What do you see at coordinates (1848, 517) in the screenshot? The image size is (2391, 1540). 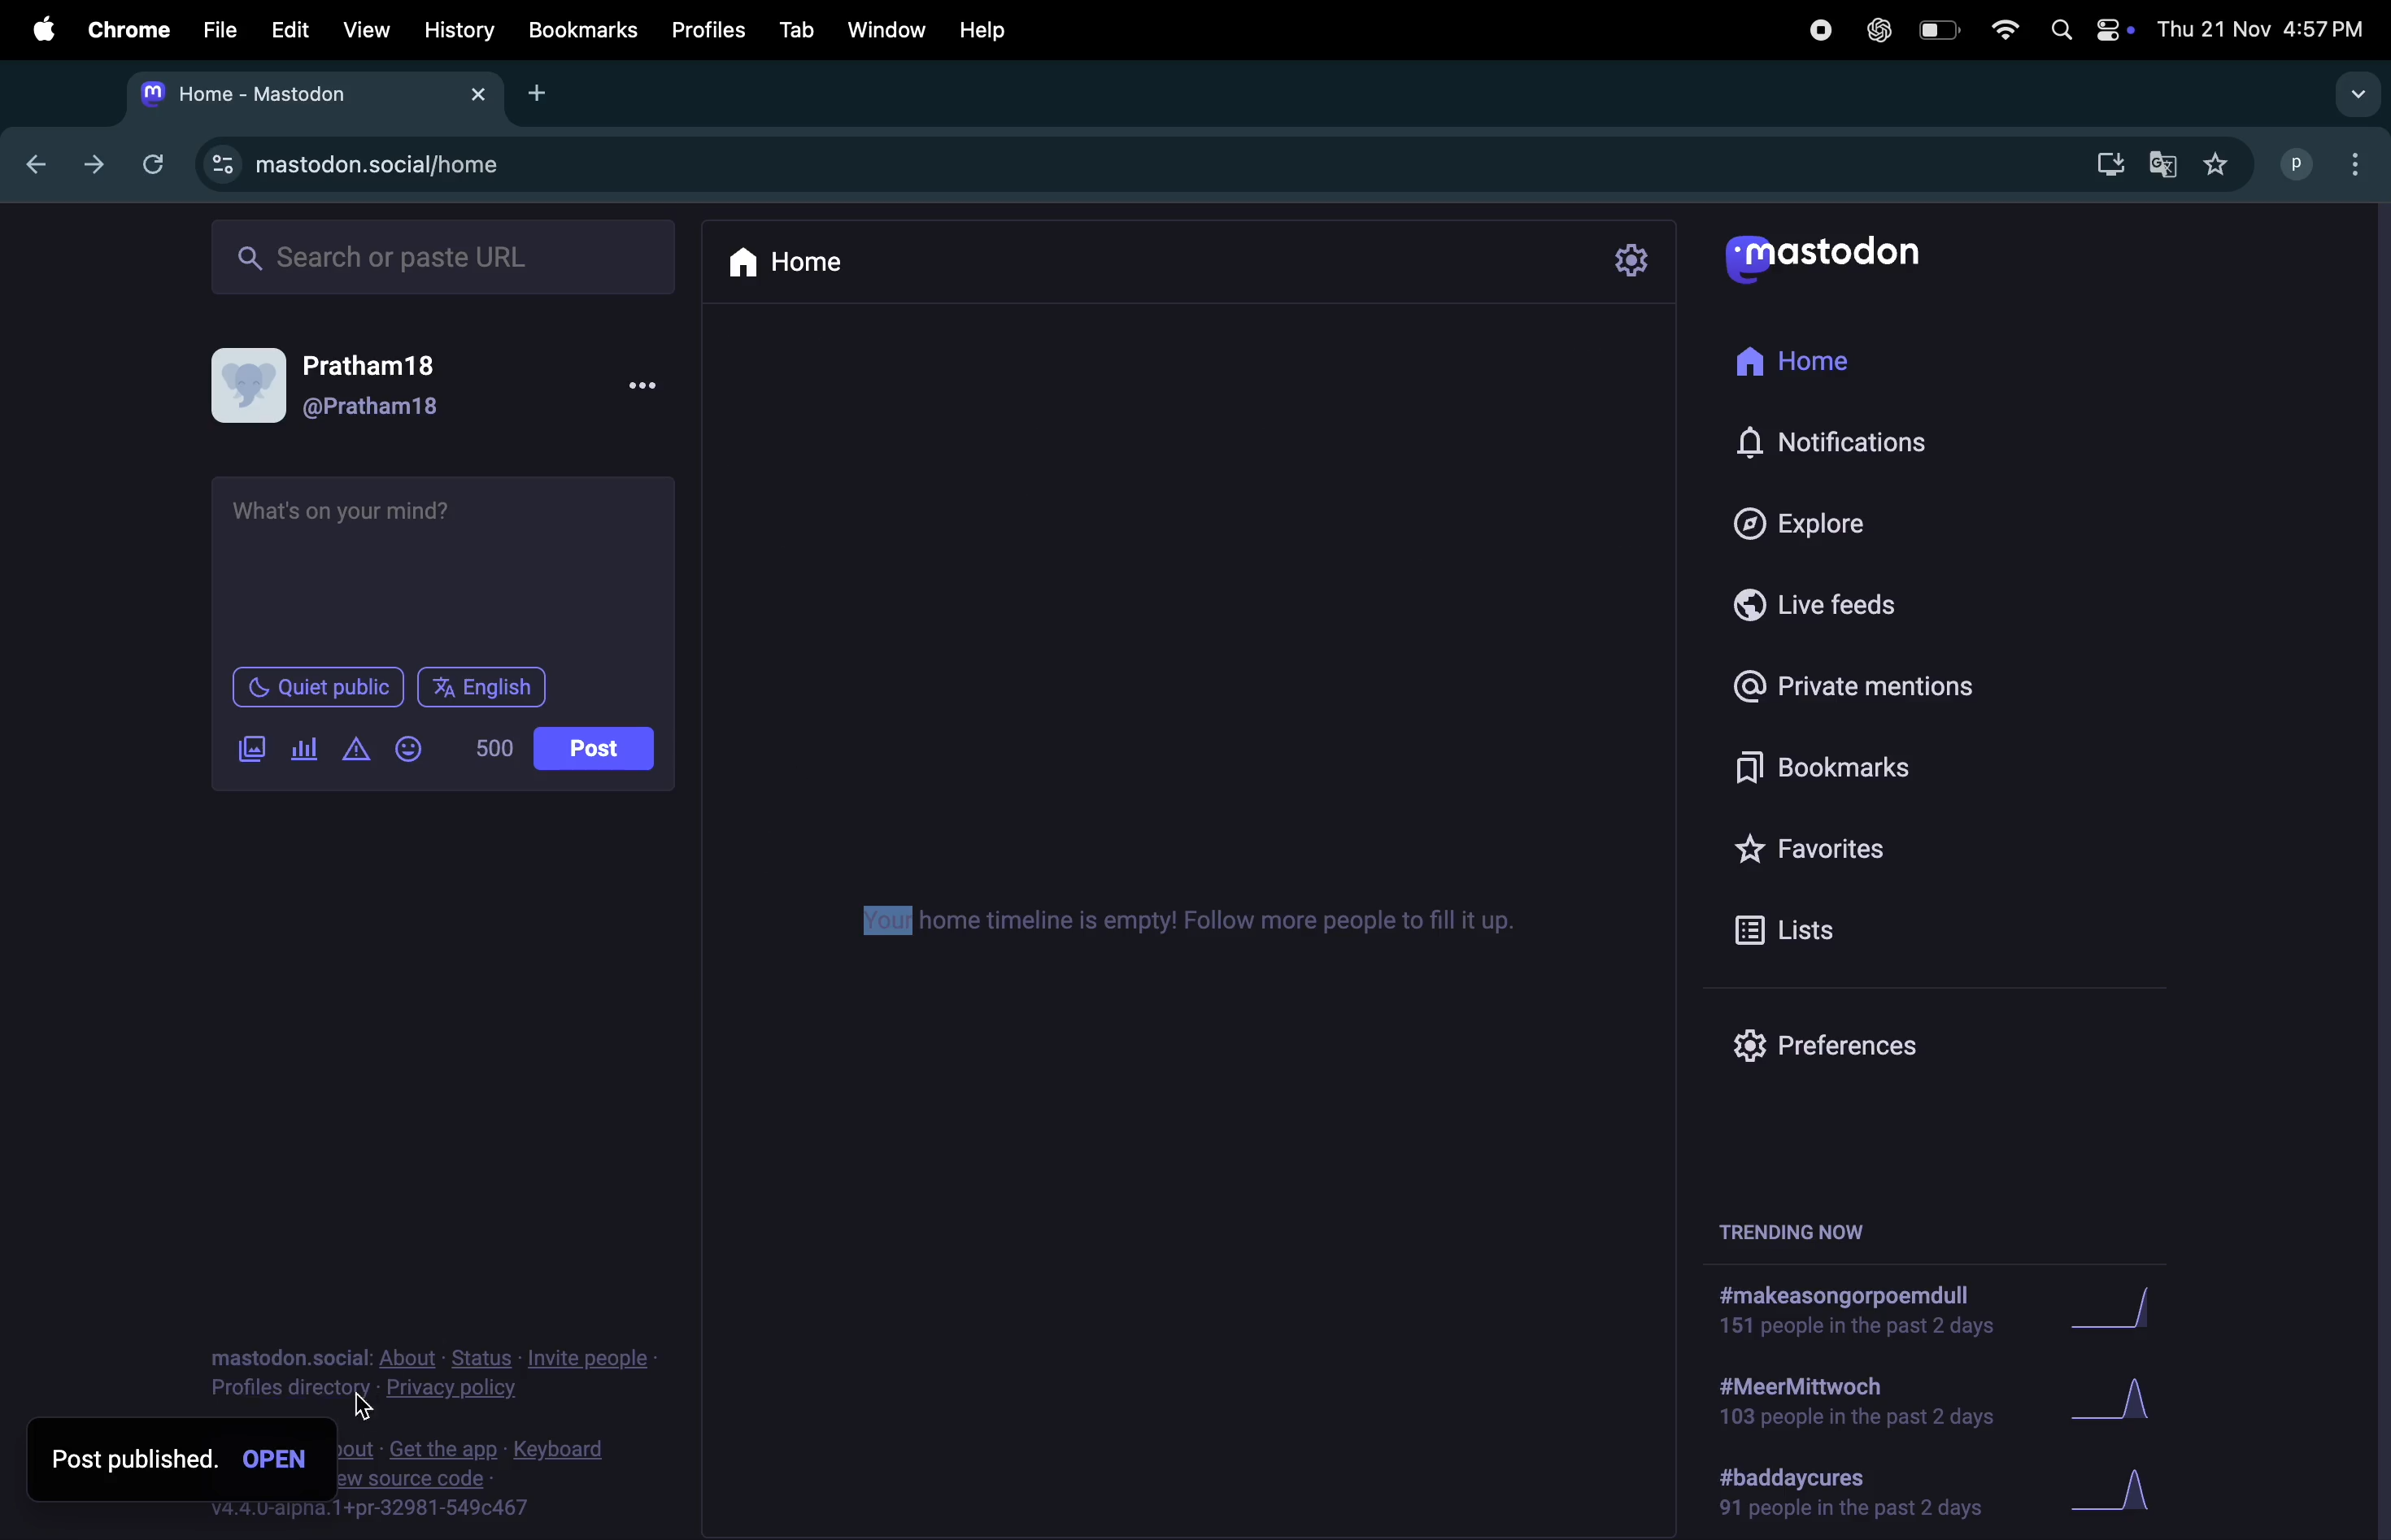 I see `explore` at bounding box center [1848, 517].